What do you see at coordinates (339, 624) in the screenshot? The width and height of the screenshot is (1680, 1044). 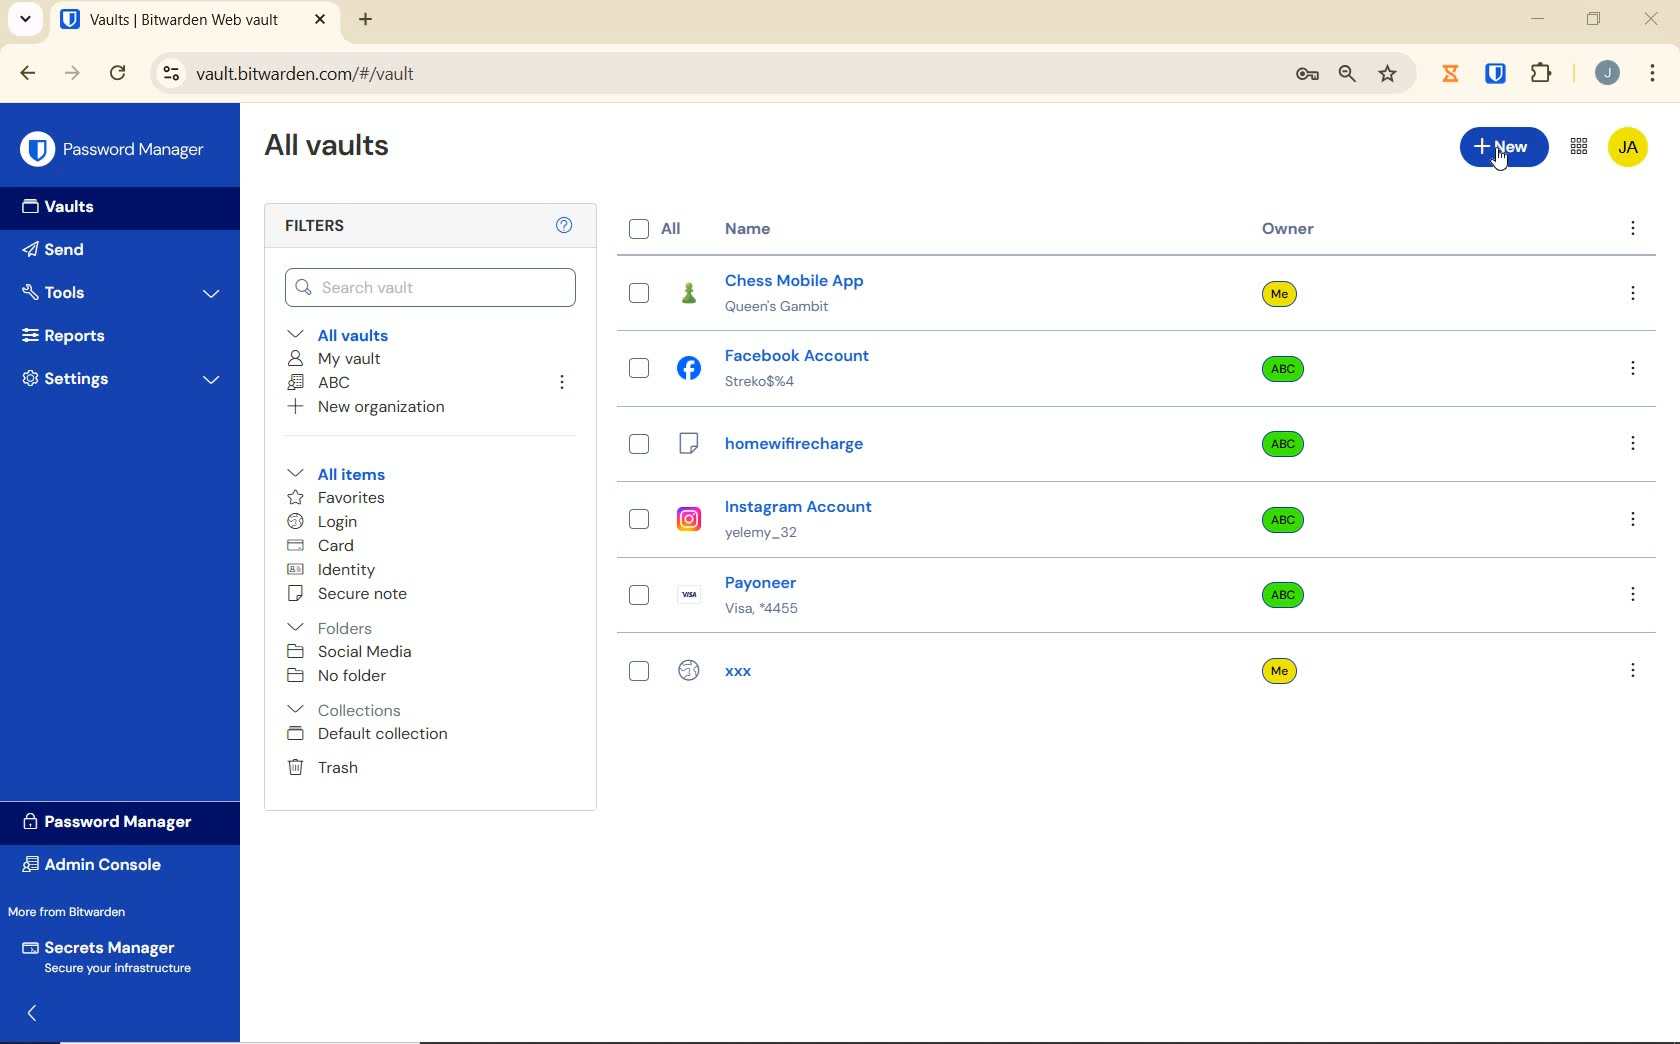 I see `folders` at bounding box center [339, 624].